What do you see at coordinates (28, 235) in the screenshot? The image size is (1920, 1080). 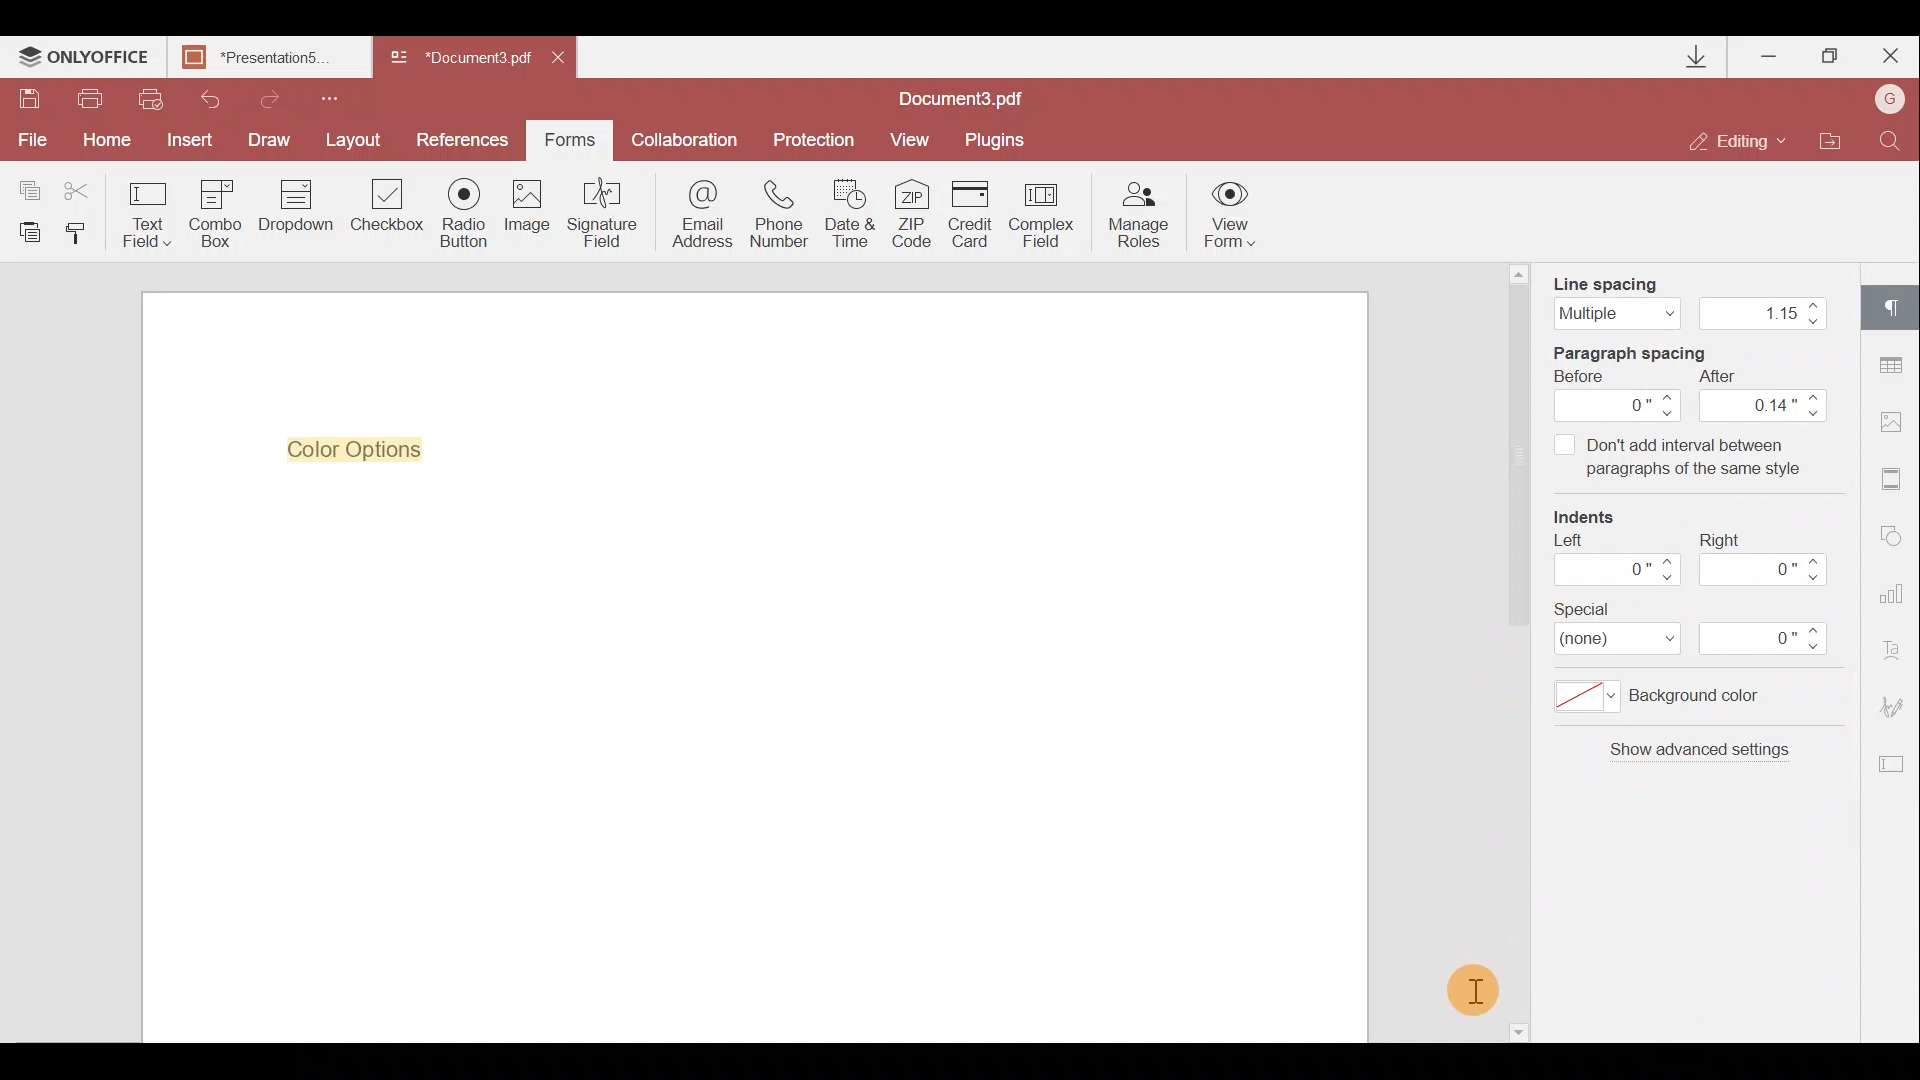 I see `Paste` at bounding box center [28, 235].